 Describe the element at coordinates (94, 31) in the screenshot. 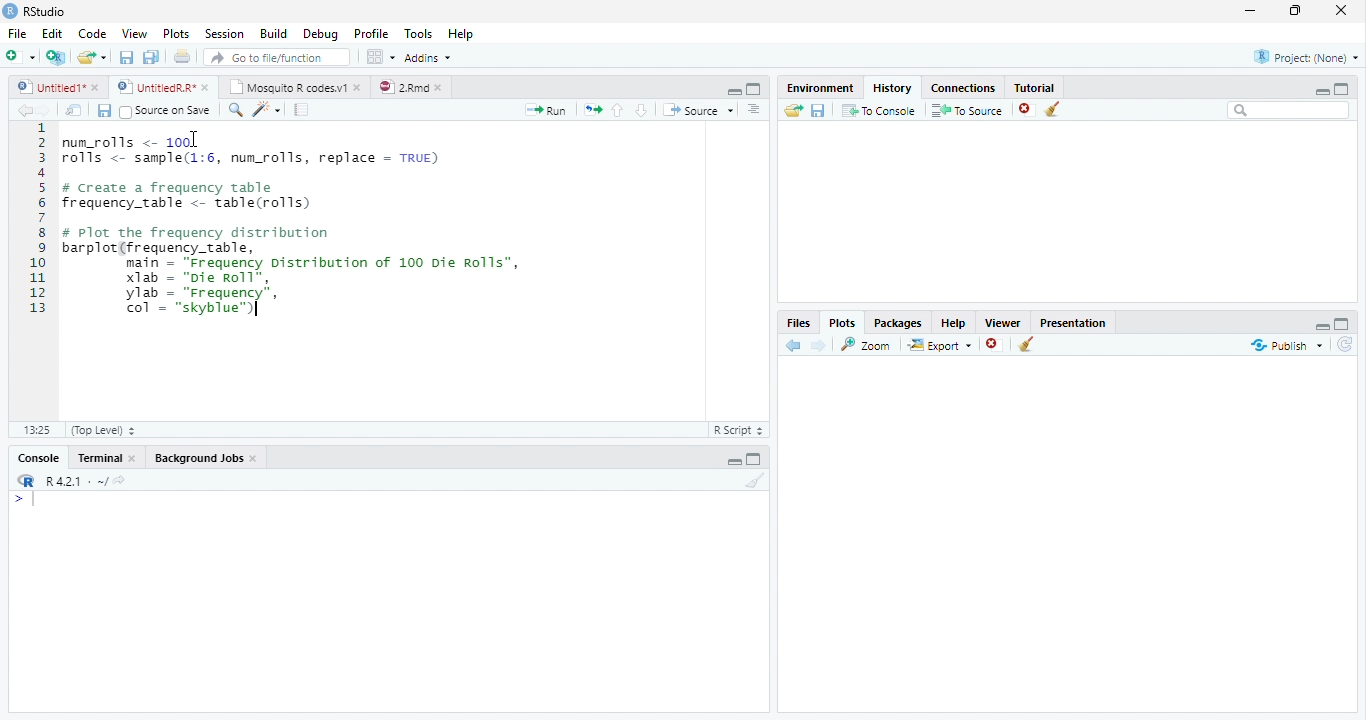

I see `Code` at that location.